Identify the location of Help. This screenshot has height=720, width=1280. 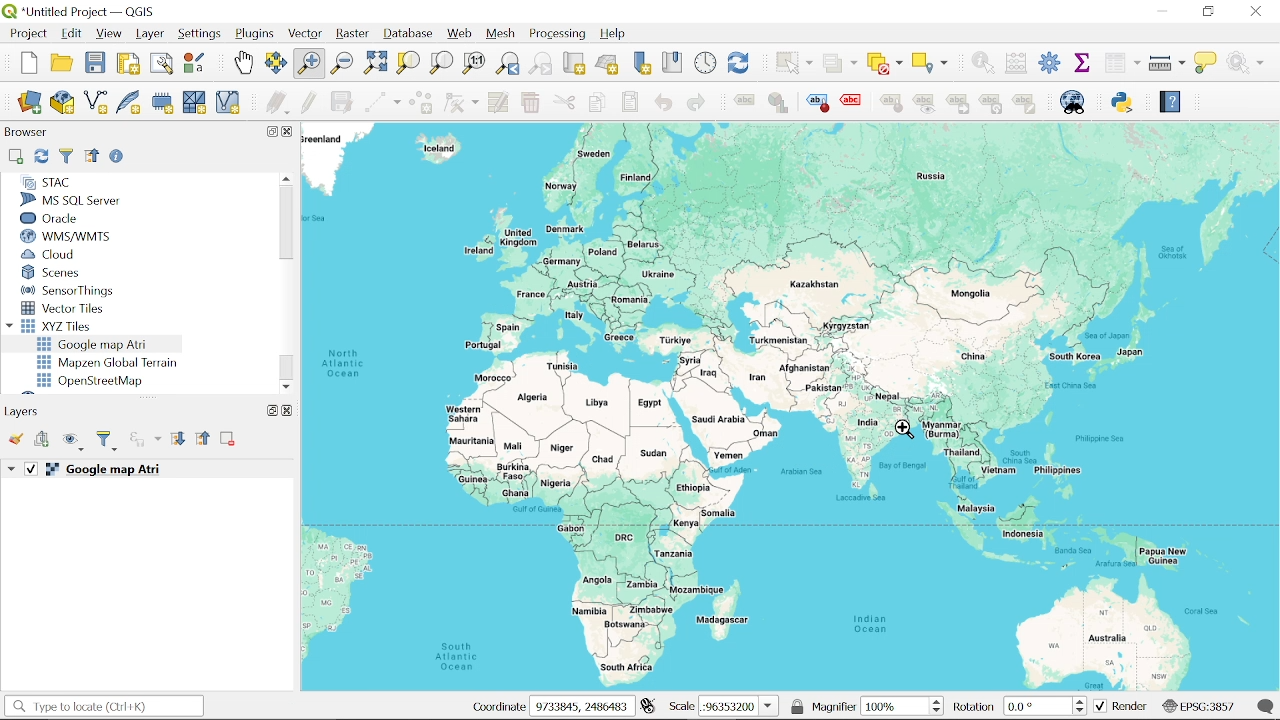
(1169, 105).